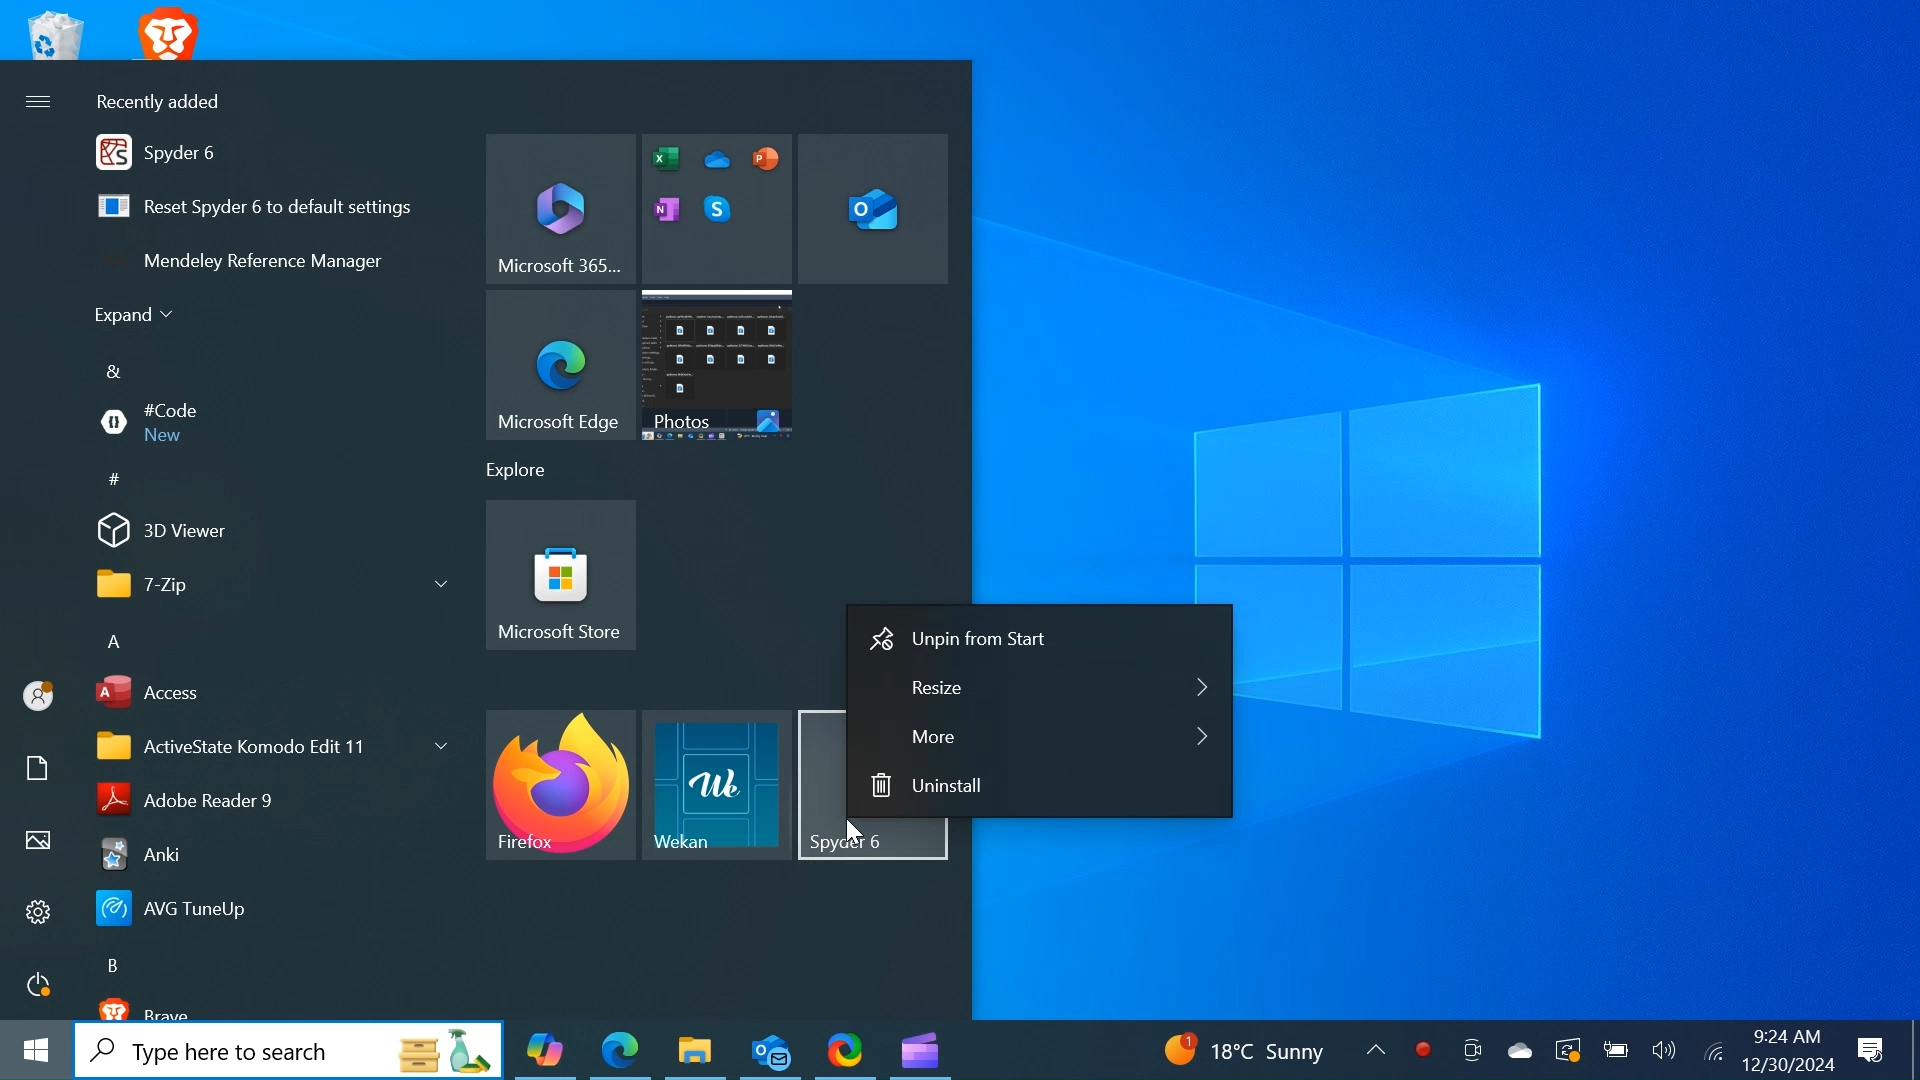  I want to click on More Options, so click(39, 104).